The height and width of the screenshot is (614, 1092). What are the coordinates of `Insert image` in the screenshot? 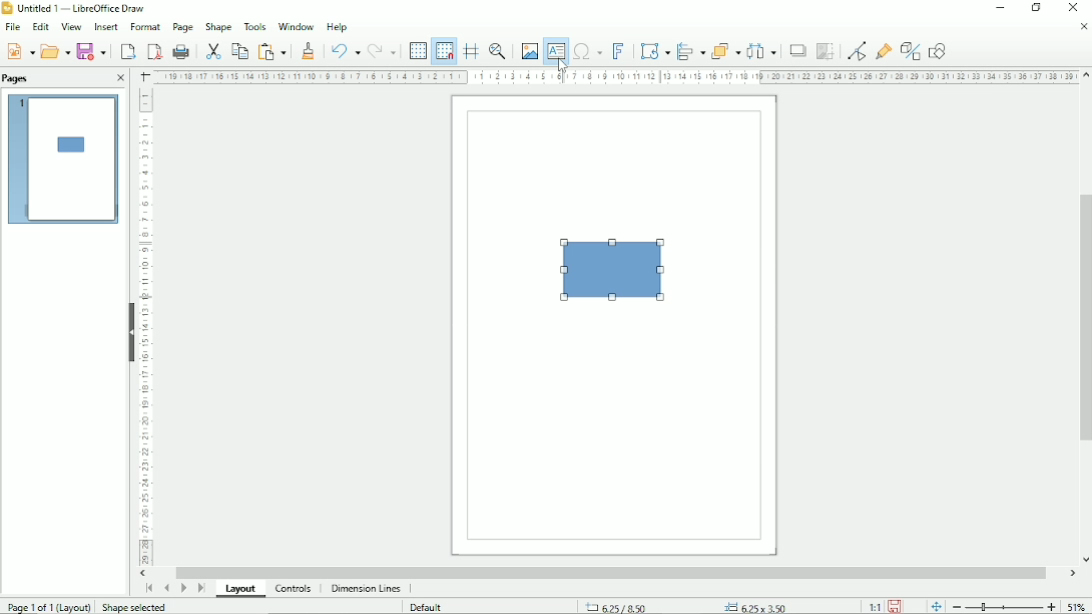 It's located at (528, 49).